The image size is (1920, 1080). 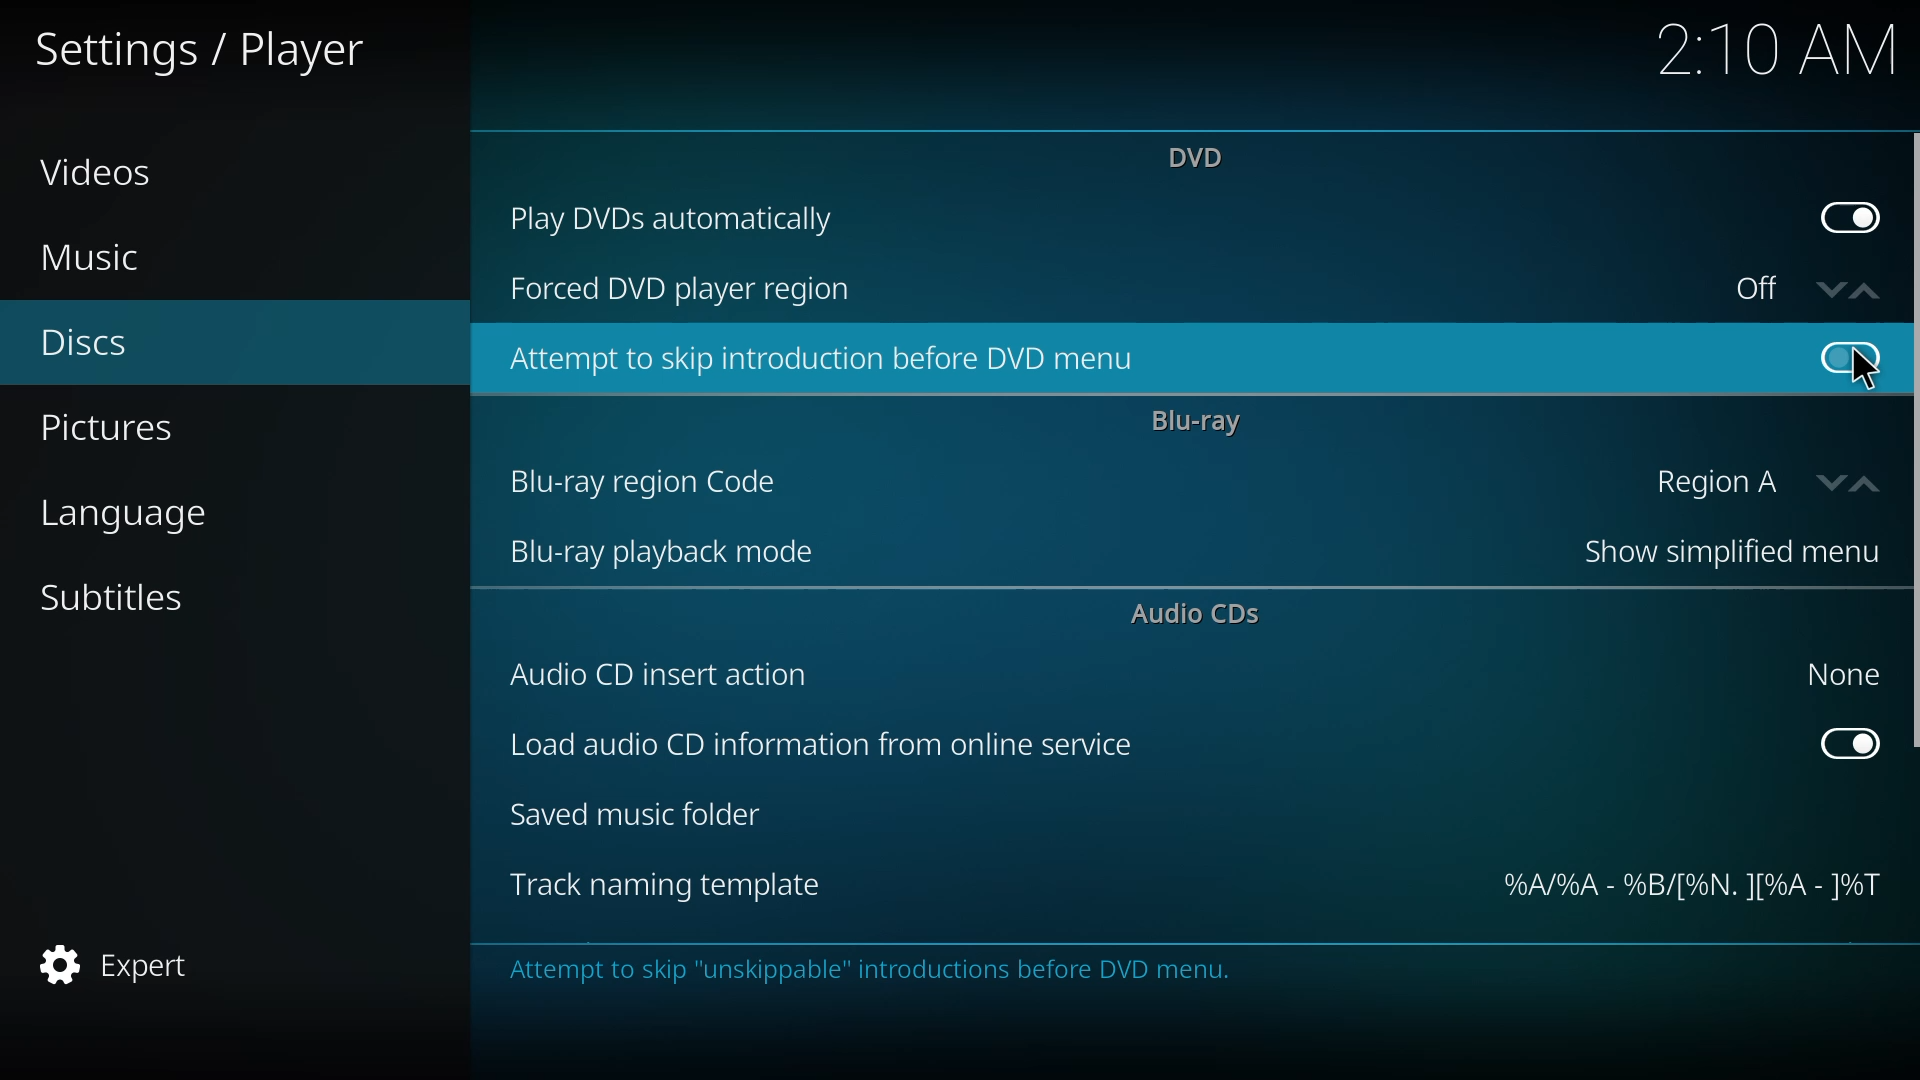 I want to click on bluray region code, so click(x=652, y=482).